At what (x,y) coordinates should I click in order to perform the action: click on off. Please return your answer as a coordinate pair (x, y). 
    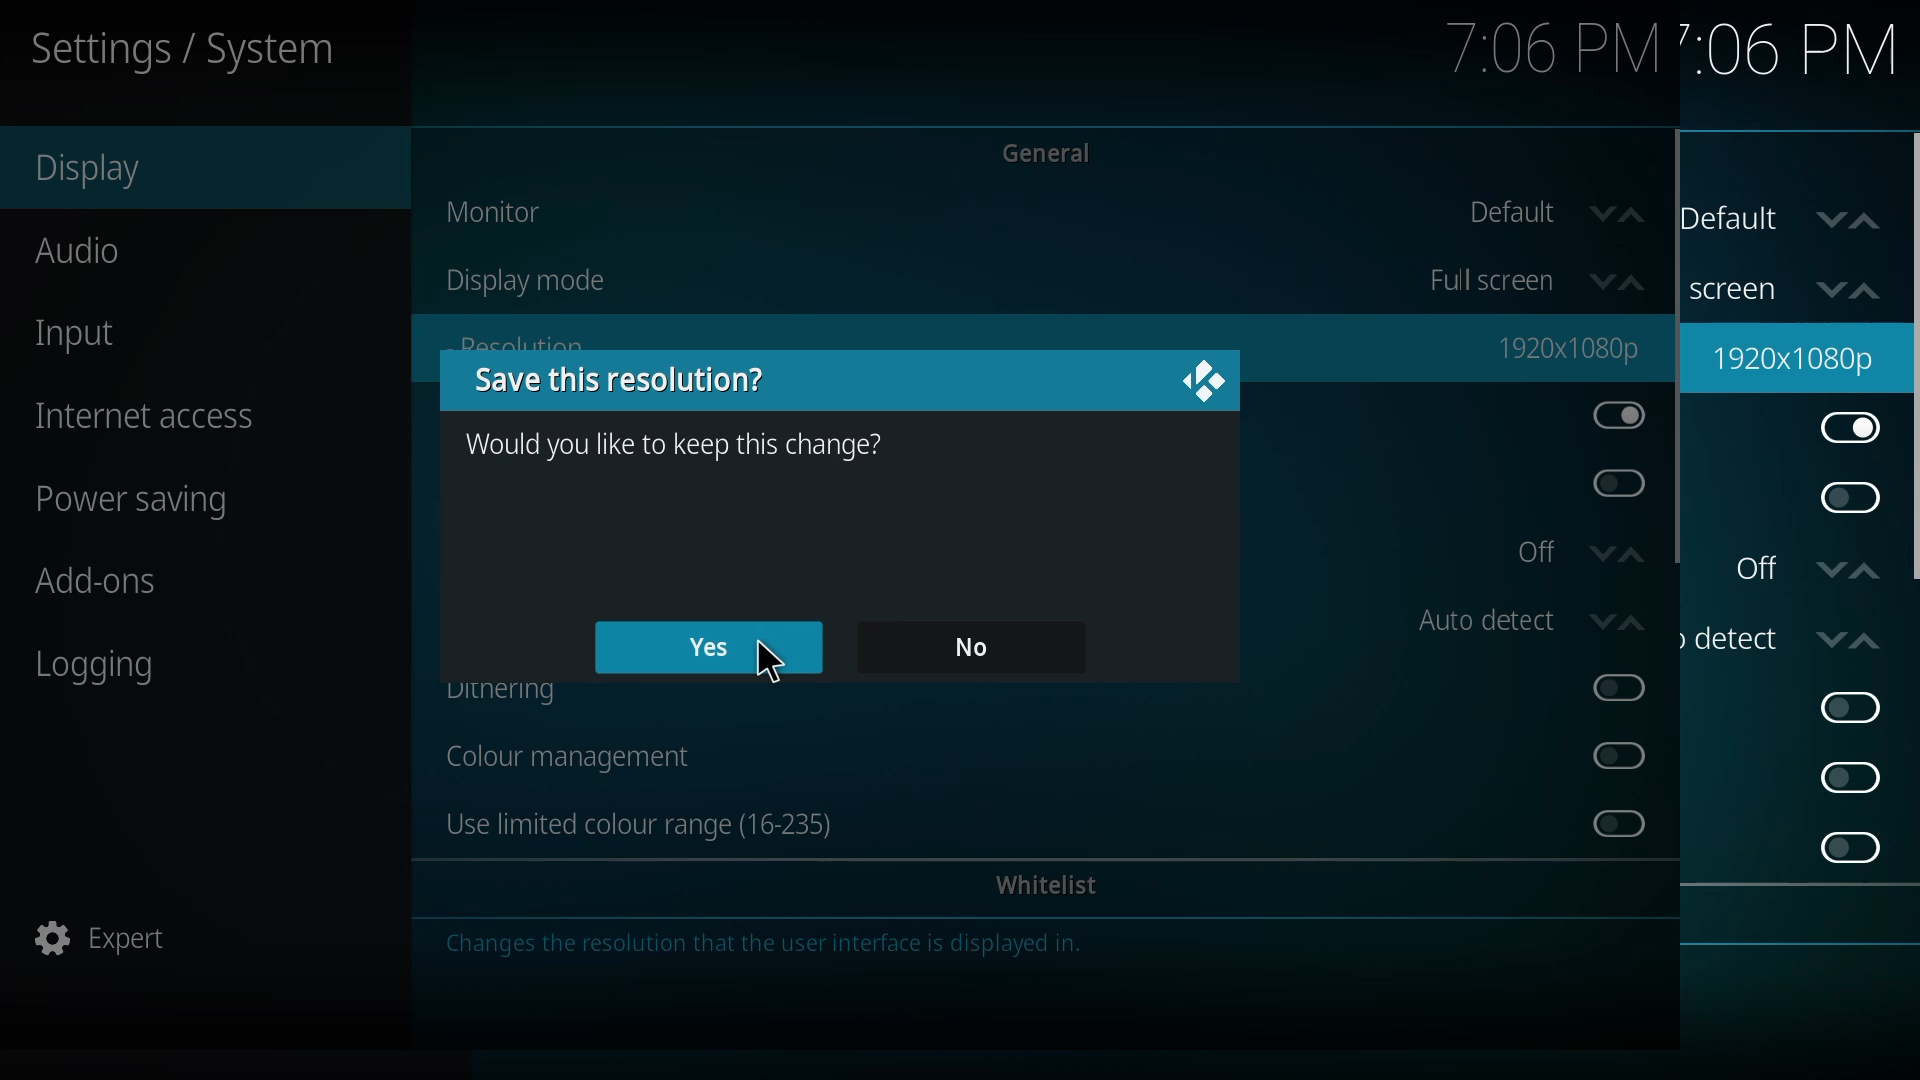
    Looking at the image, I should click on (1580, 565).